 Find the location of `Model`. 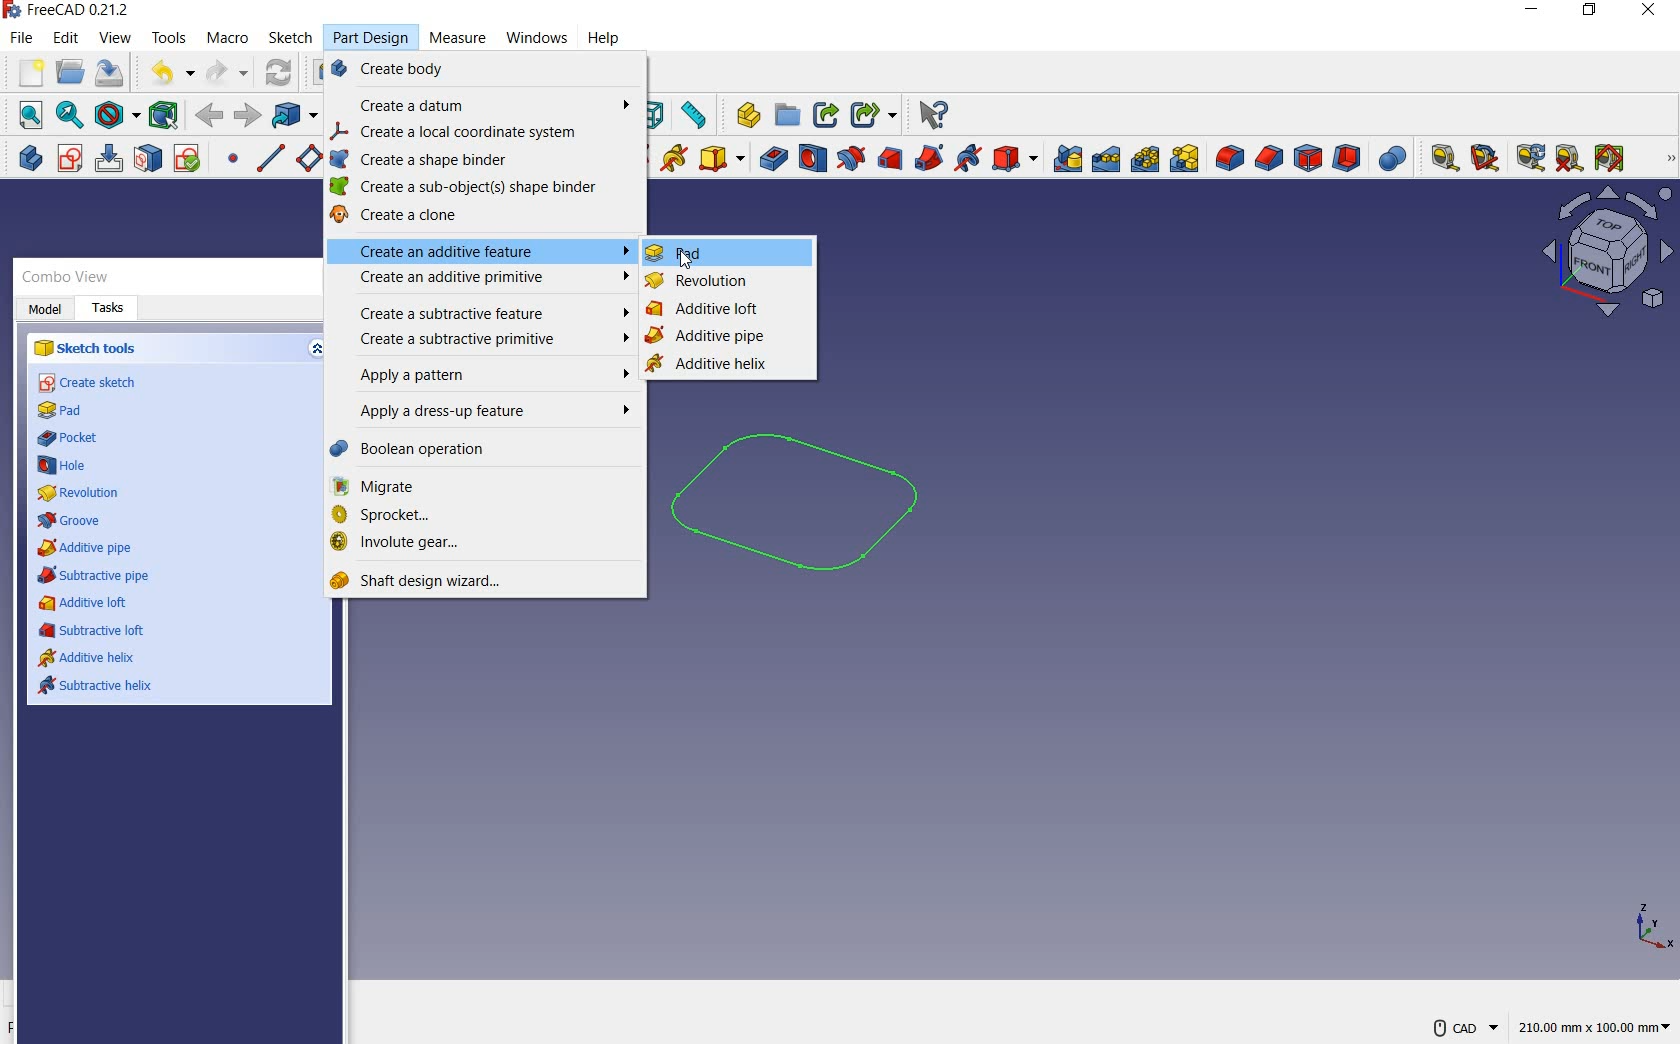

Model is located at coordinates (45, 306).